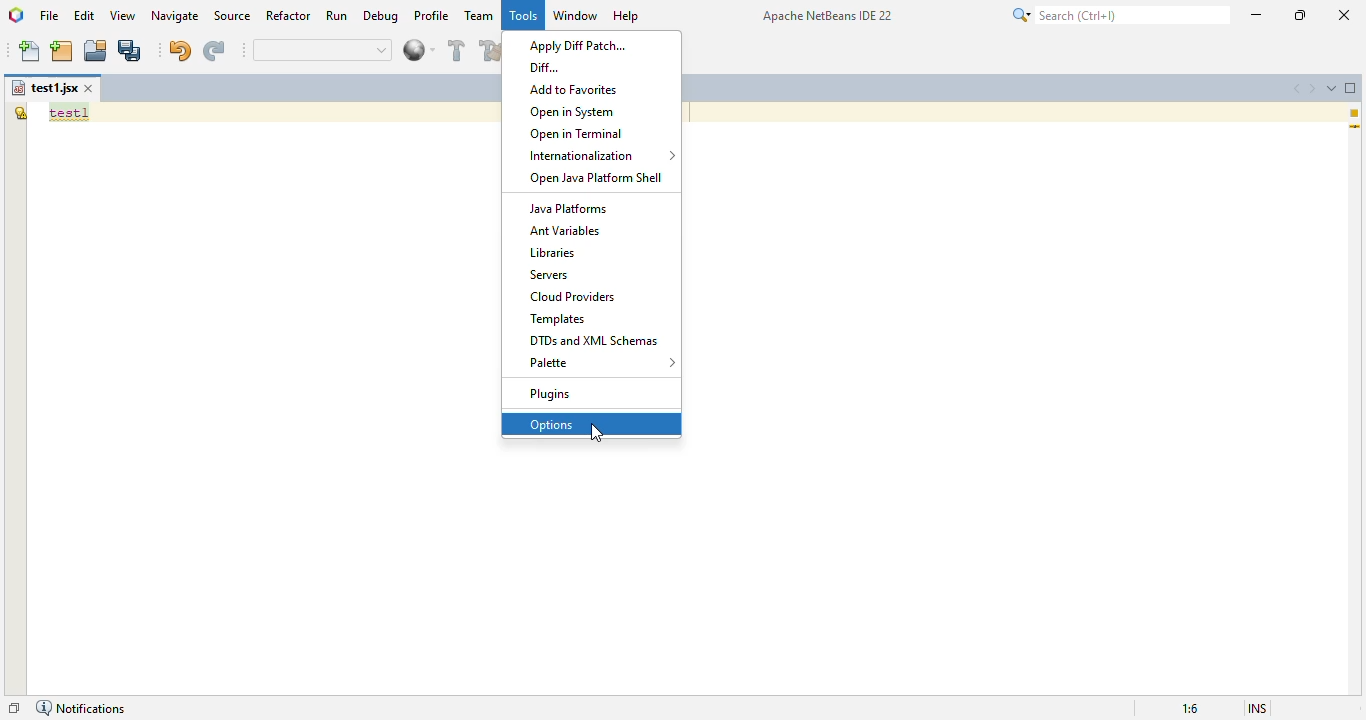 This screenshot has height=720, width=1366. Describe the element at coordinates (14, 708) in the screenshot. I see `restore window group` at that location.